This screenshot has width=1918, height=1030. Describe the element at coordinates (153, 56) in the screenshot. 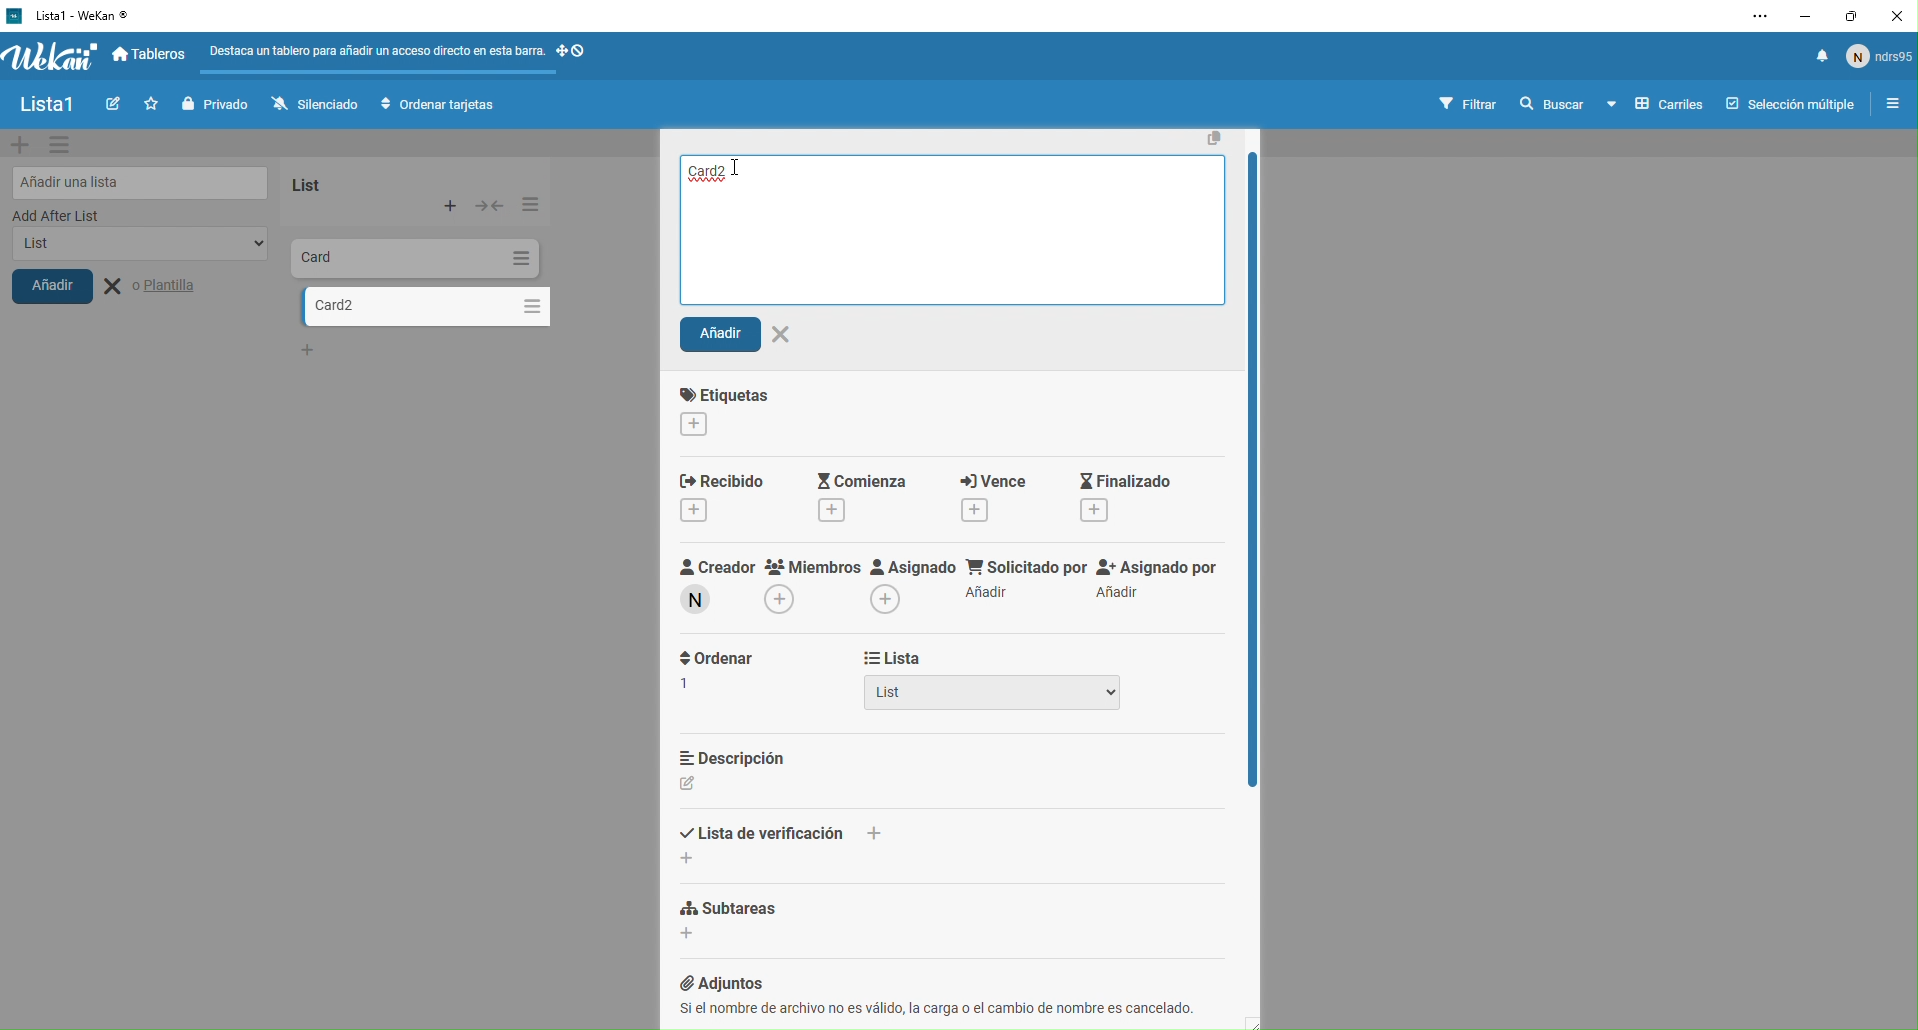

I see `tableros` at that location.